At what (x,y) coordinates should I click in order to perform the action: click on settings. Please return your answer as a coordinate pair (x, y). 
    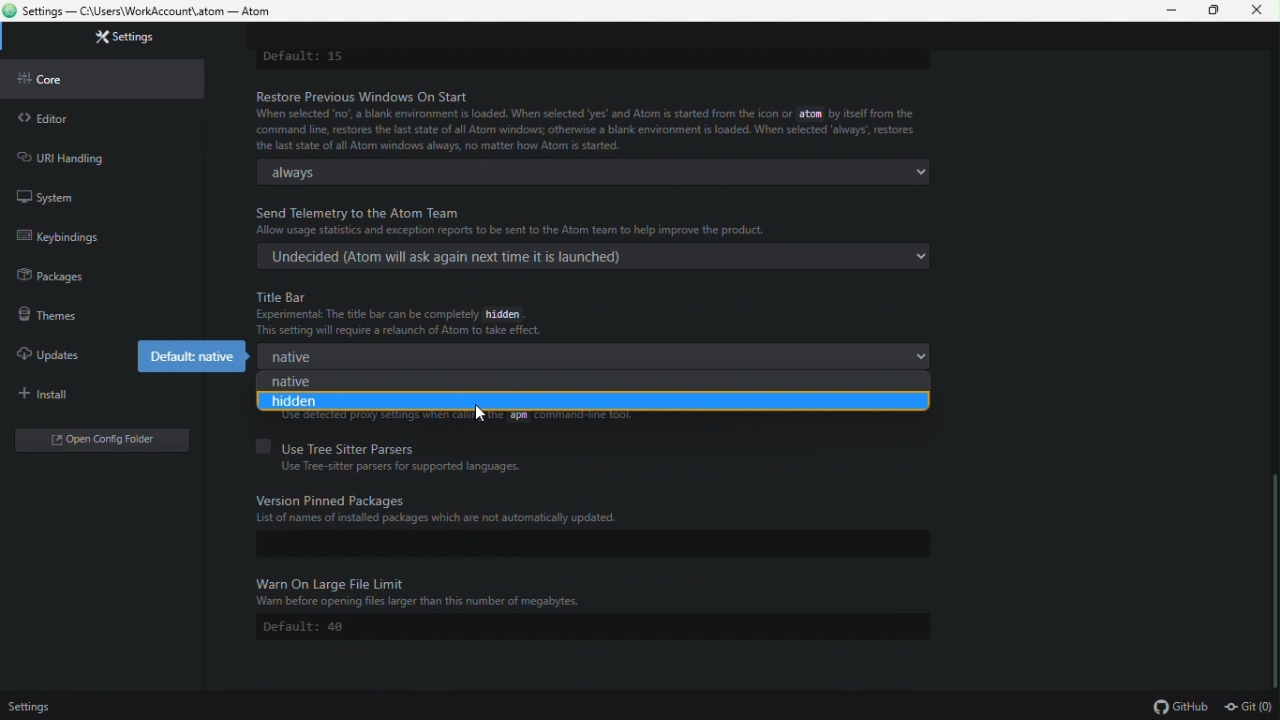
    Looking at the image, I should click on (31, 708).